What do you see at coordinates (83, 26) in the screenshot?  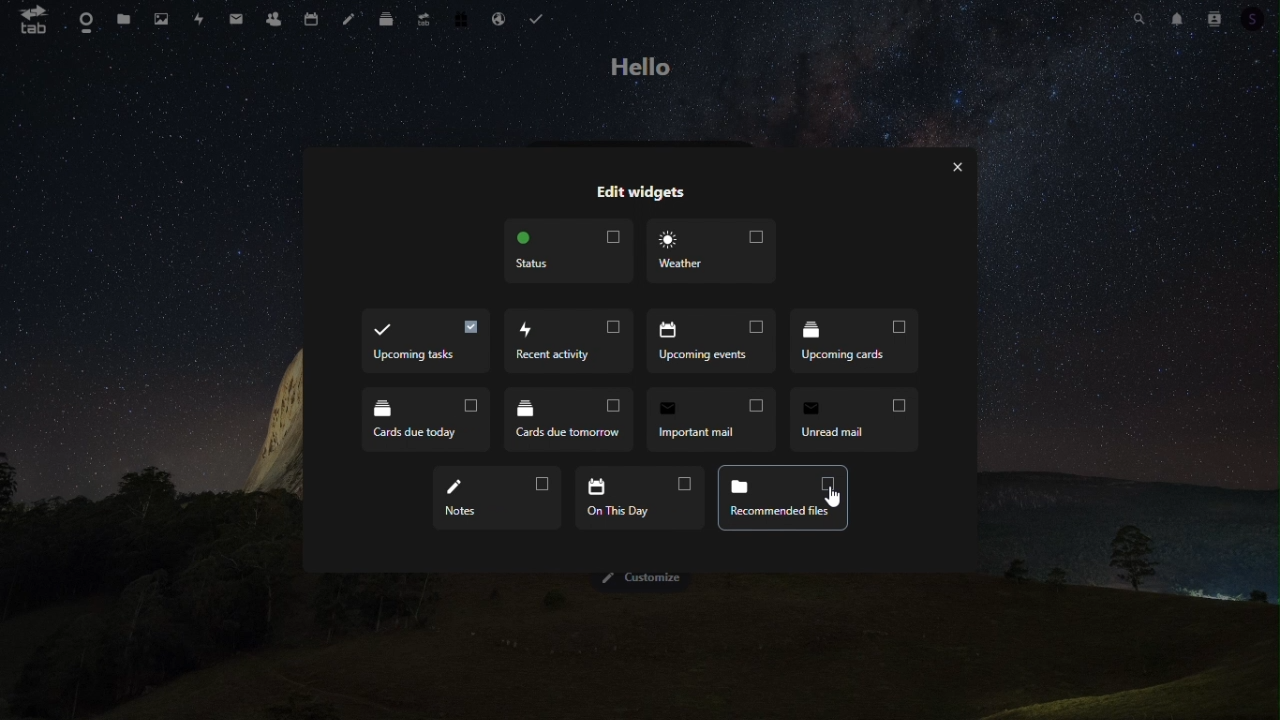 I see `dashboard` at bounding box center [83, 26].